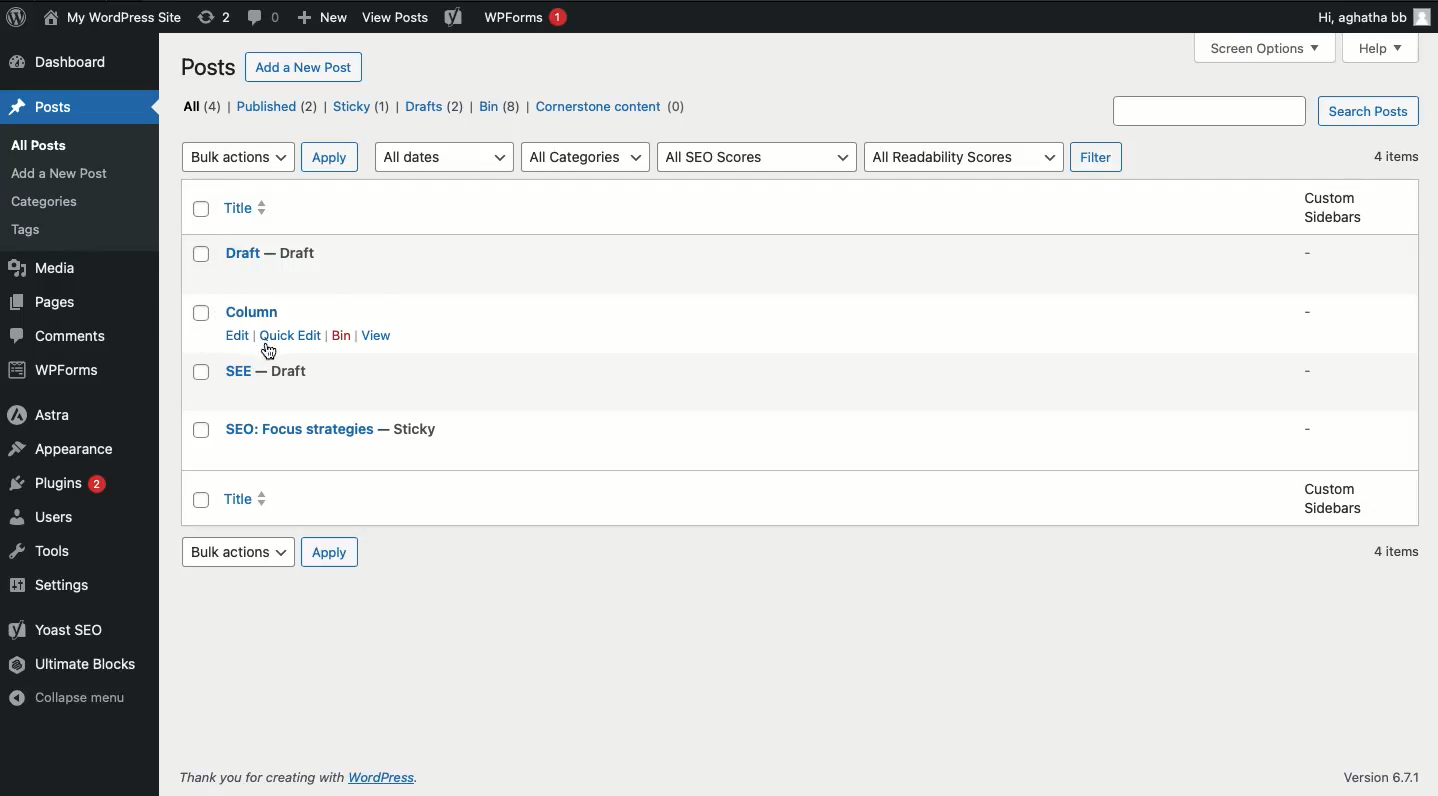 The width and height of the screenshot is (1438, 796). Describe the element at coordinates (1334, 499) in the screenshot. I see `Custom sidebars` at that location.